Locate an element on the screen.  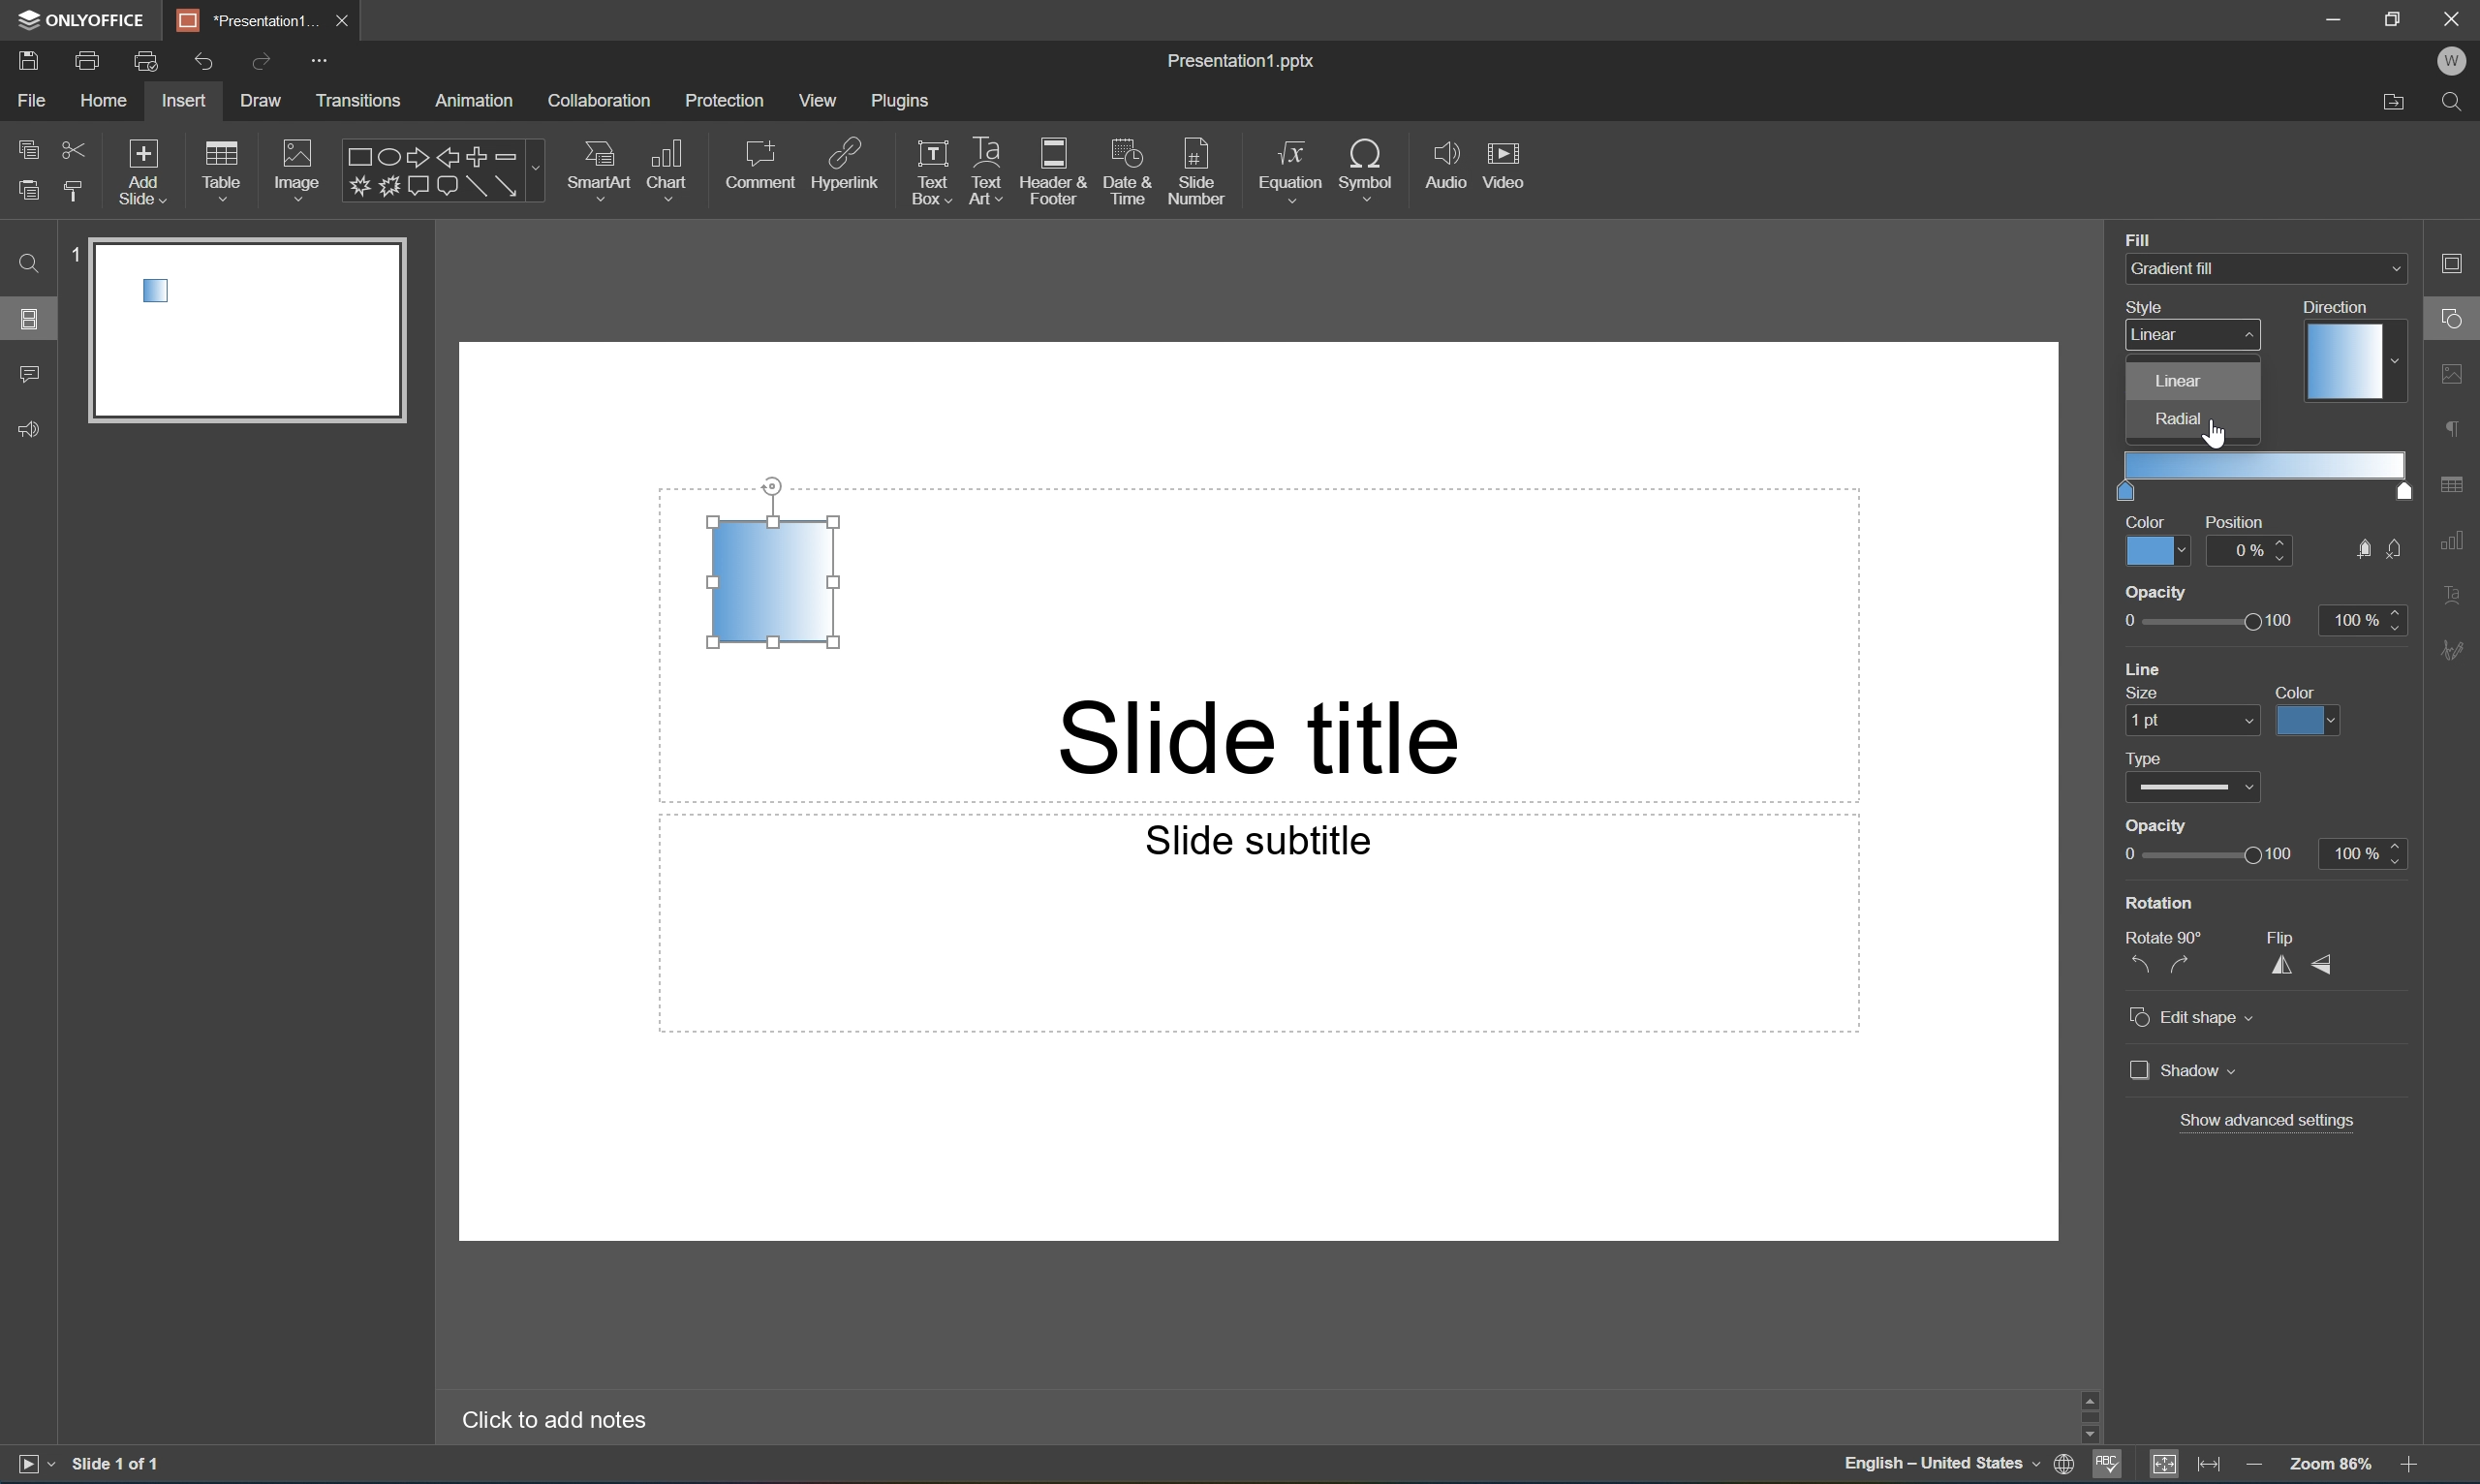
line is located at coordinates (2147, 671).